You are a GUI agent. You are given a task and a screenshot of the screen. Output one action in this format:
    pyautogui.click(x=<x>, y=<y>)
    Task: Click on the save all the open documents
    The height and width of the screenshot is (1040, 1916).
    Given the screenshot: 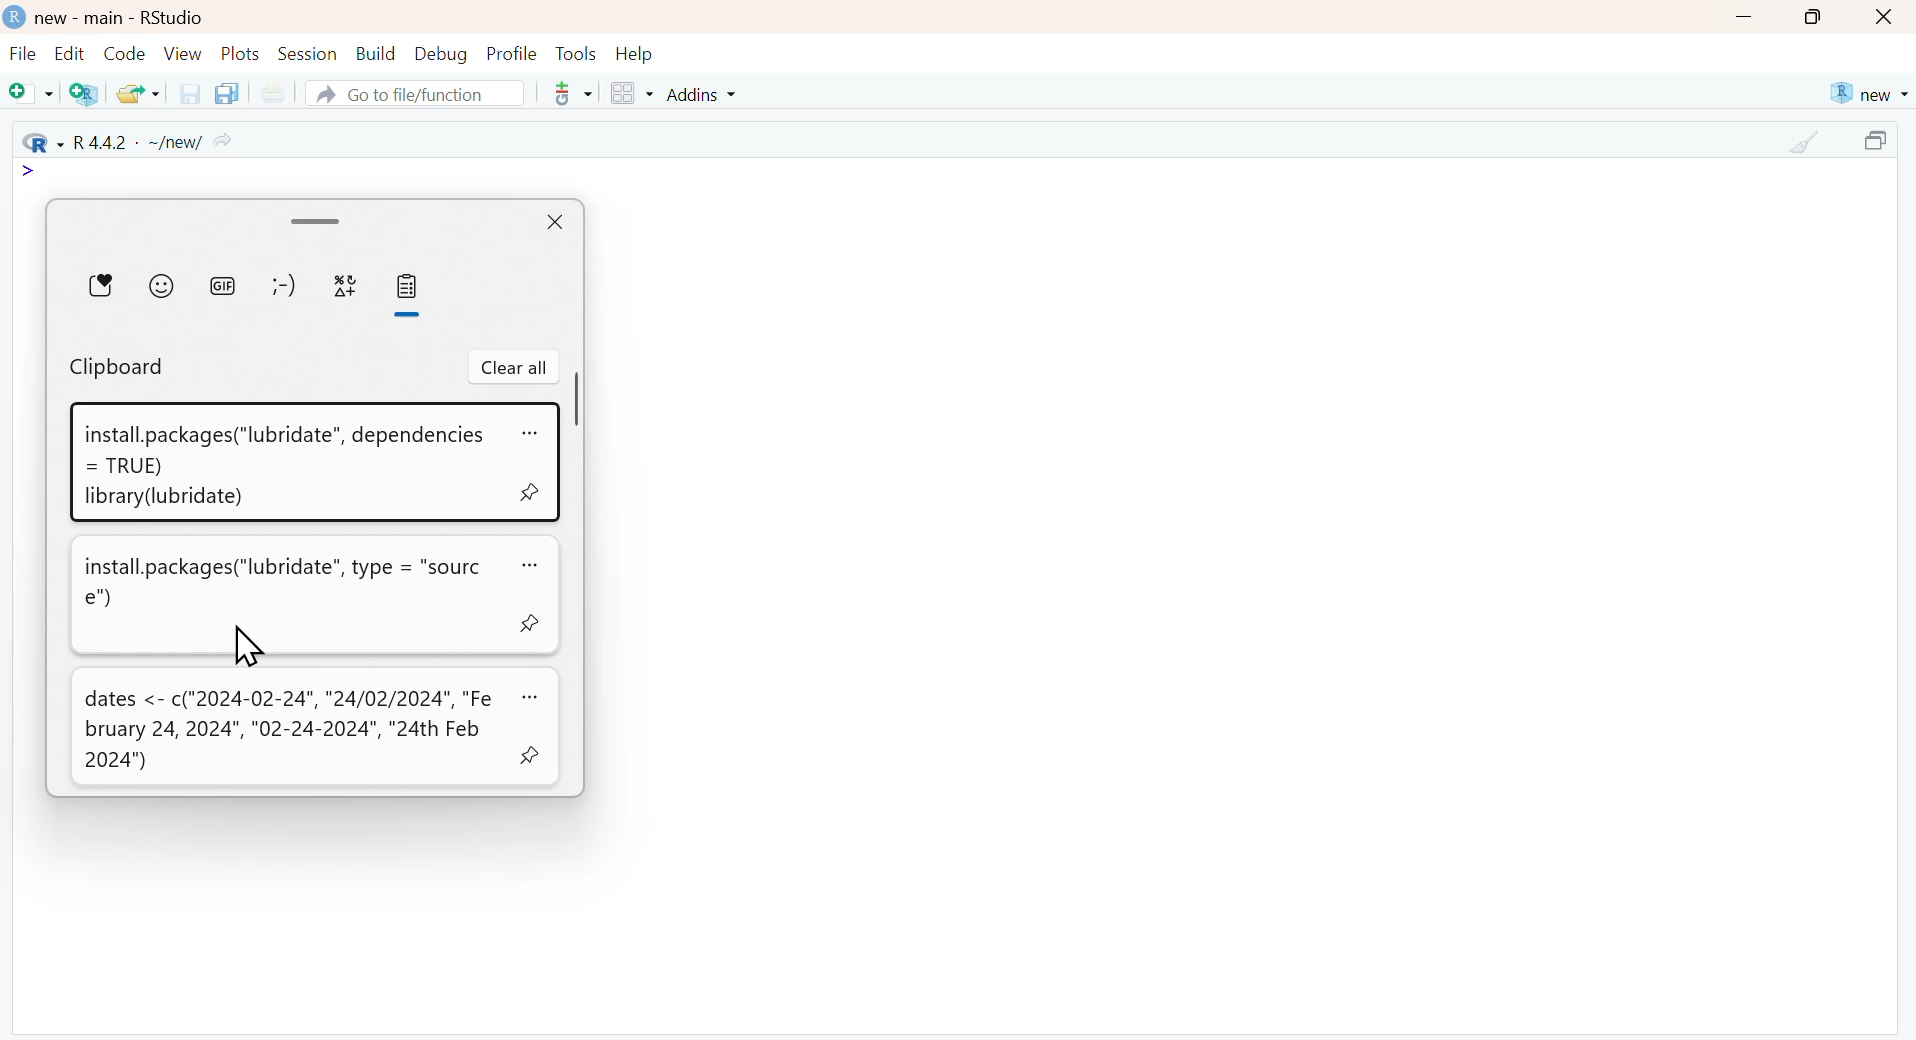 What is the action you would take?
    pyautogui.click(x=226, y=92)
    